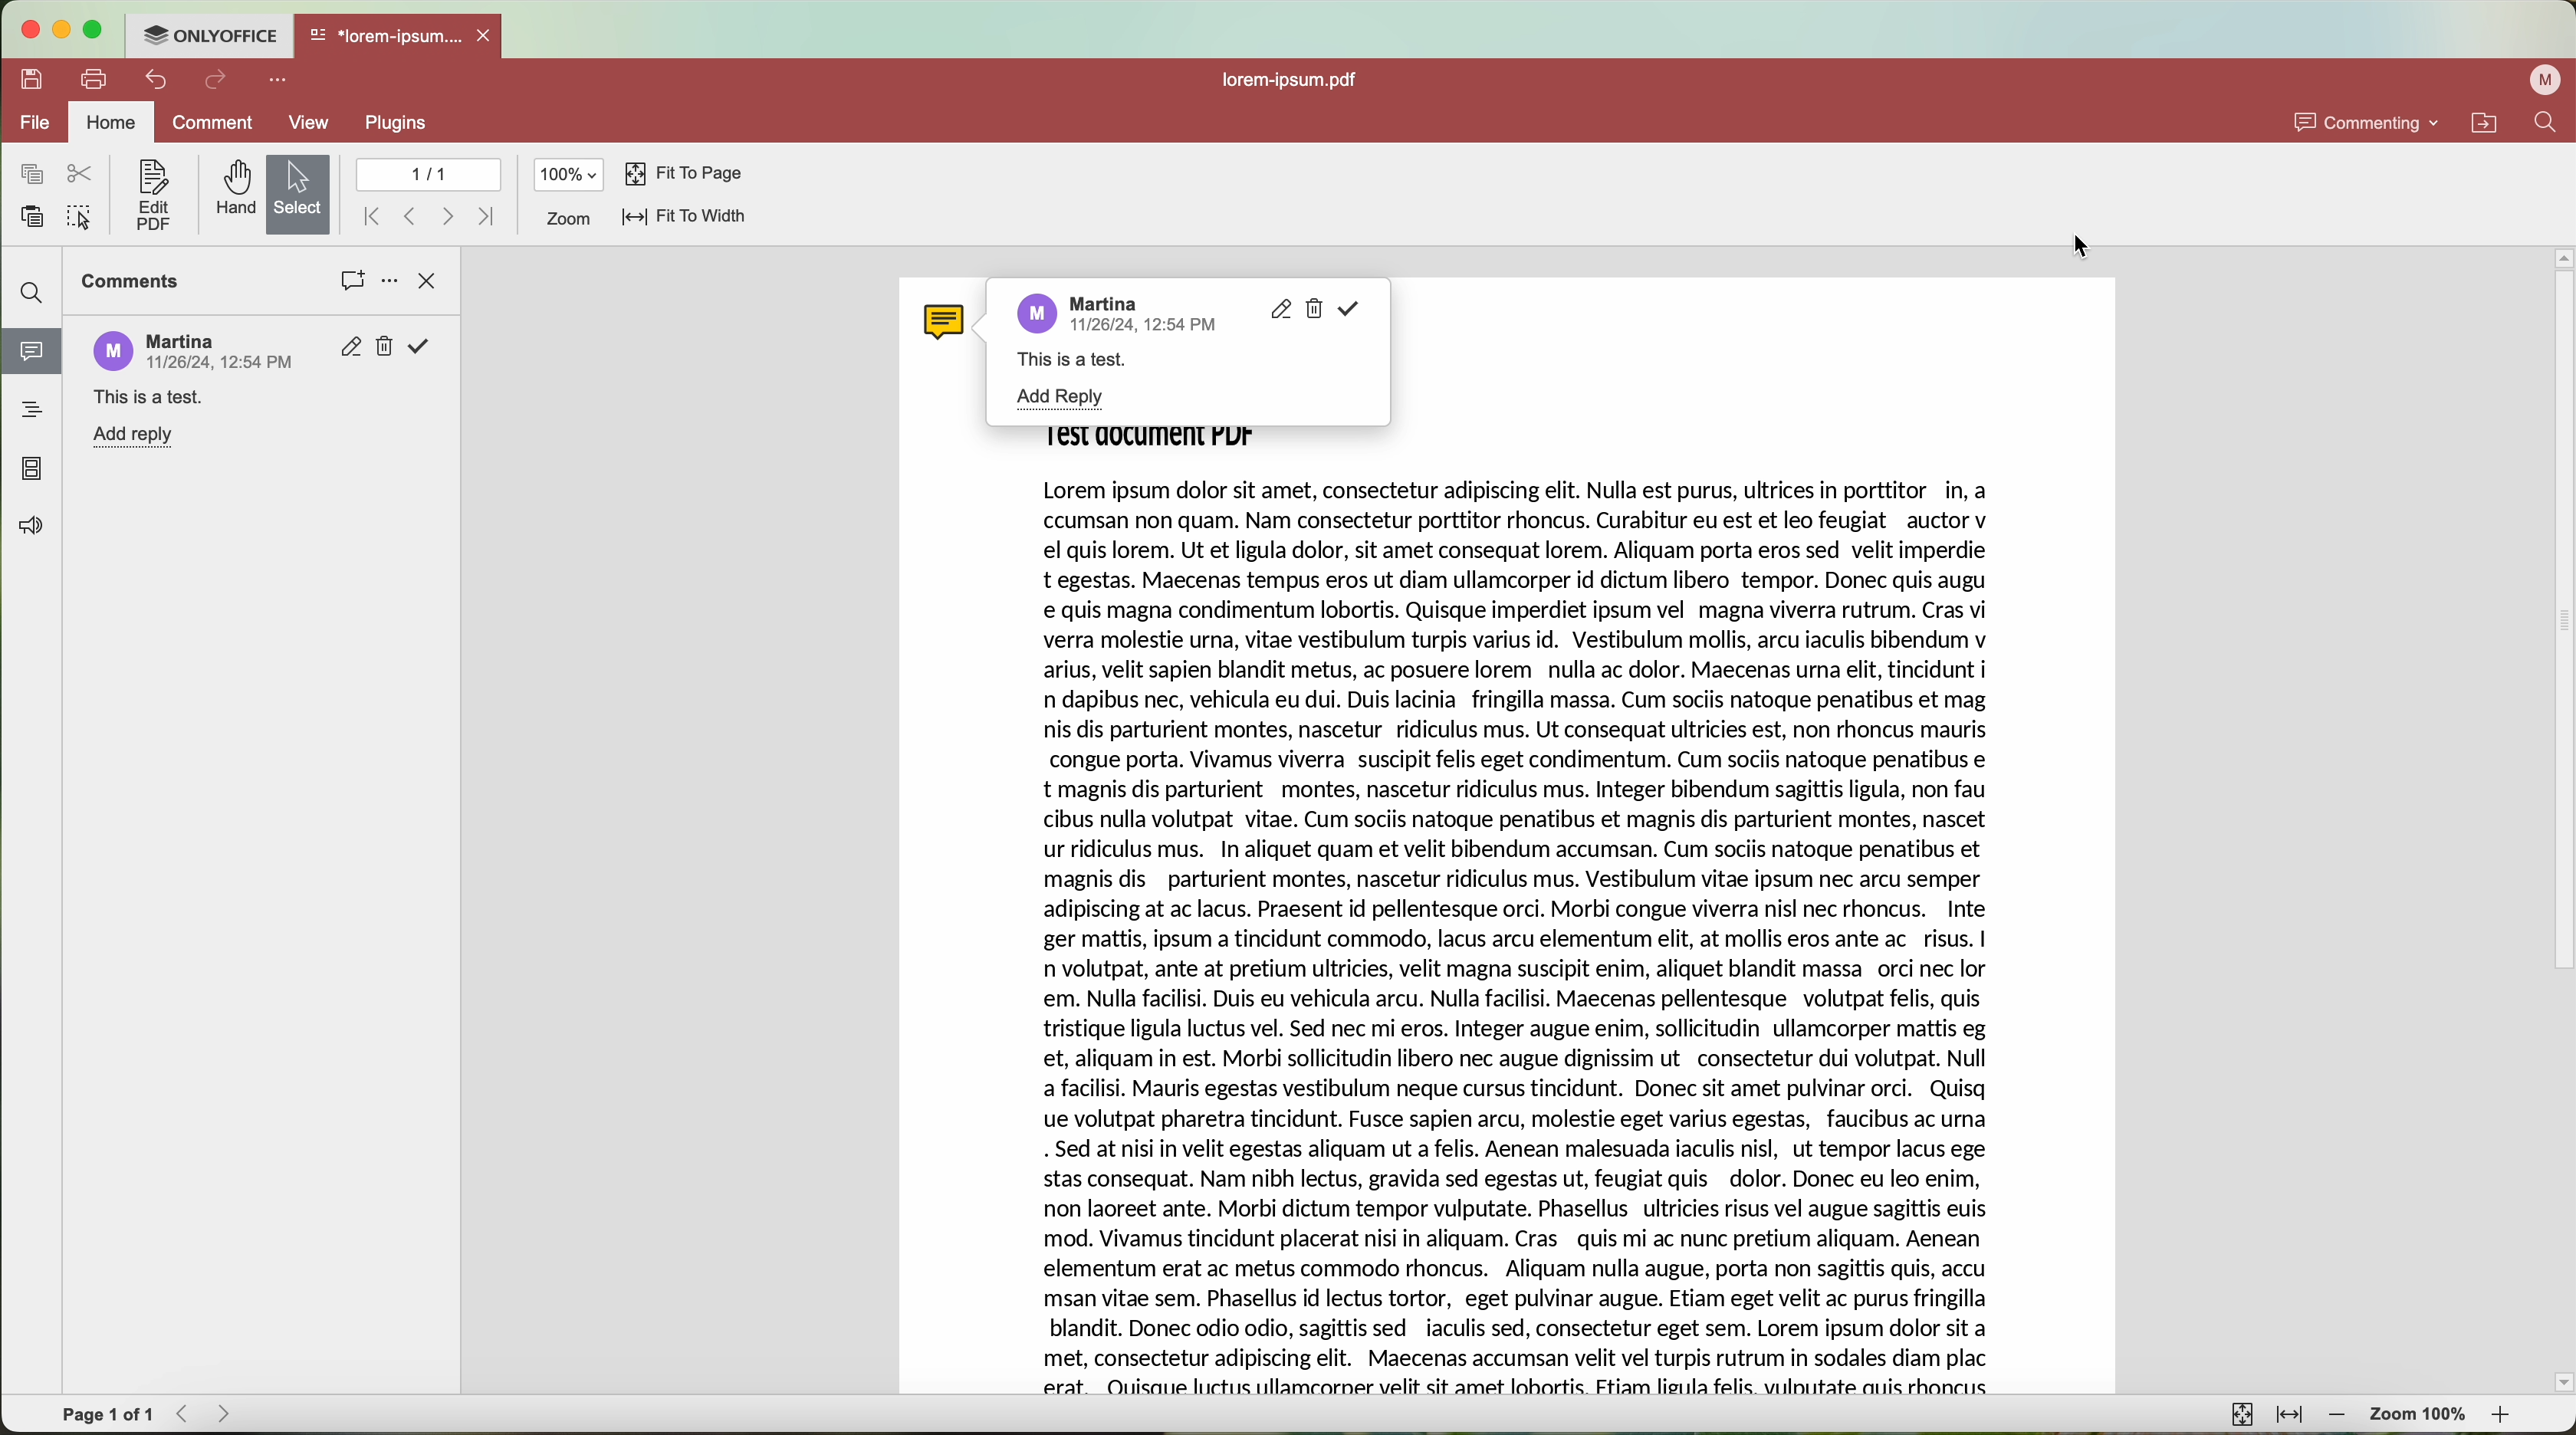  I want to click on text, so click(1077, 360).